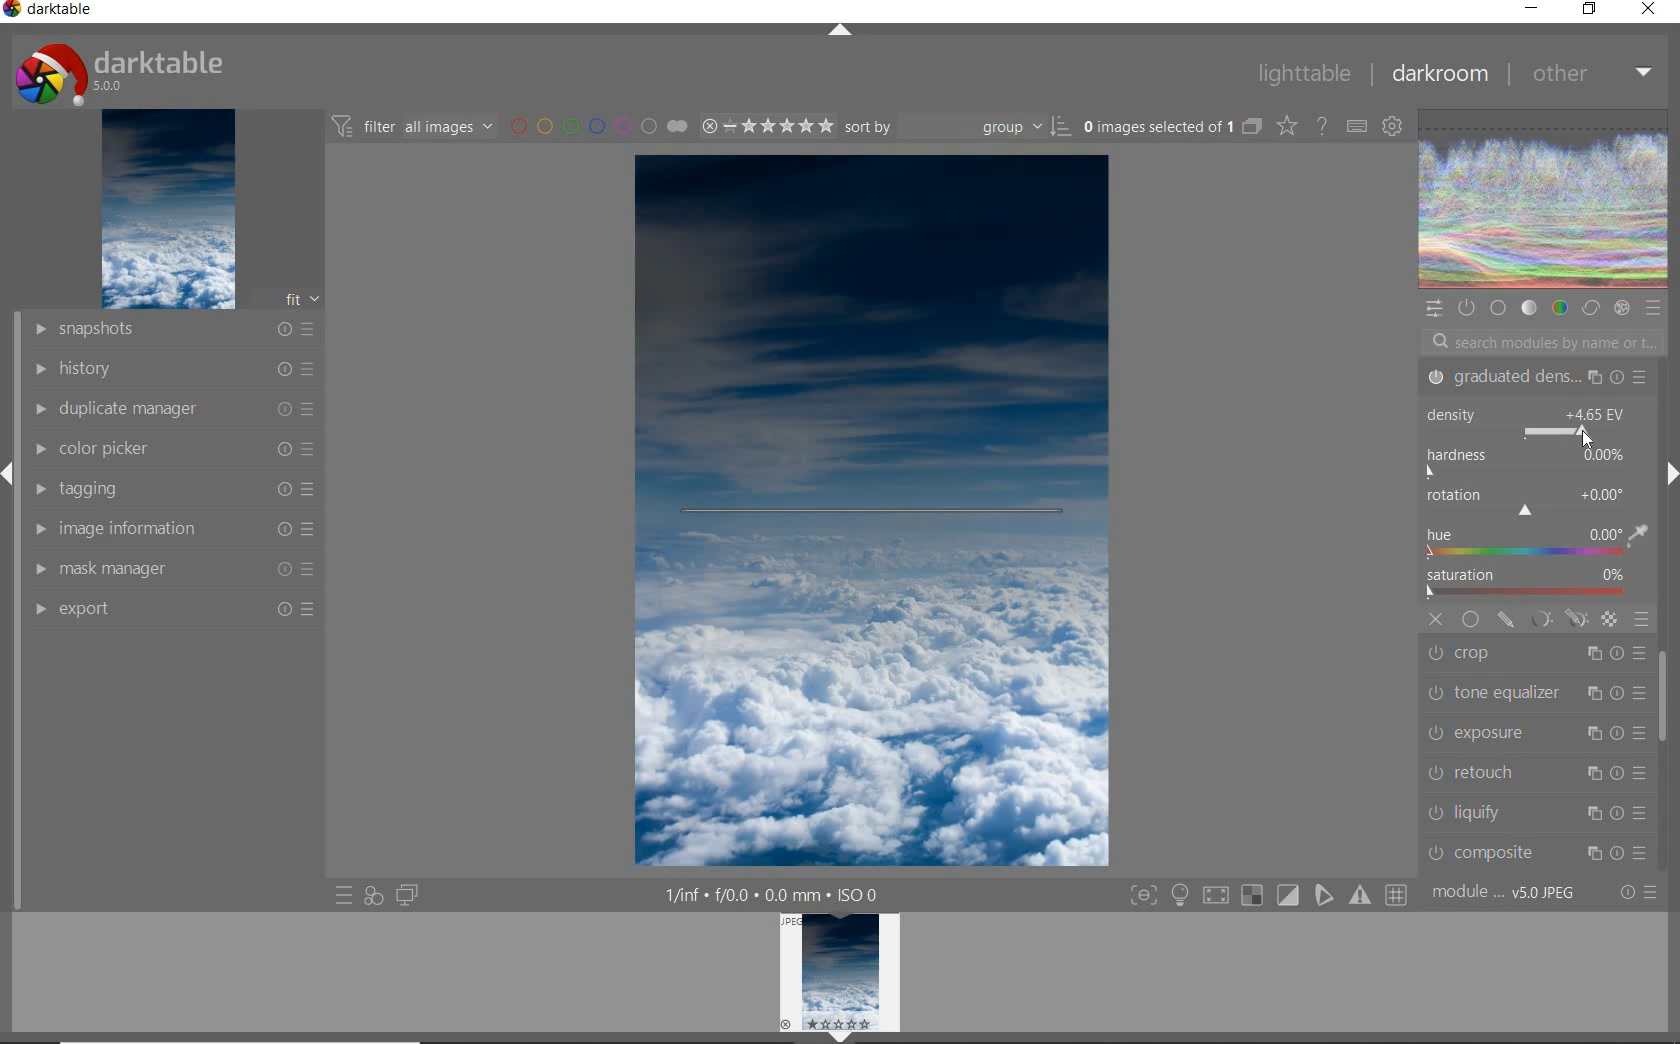 This screenshot has width=1680, height=1044. Describe the element at coordinates (1589, 76) in the screenshot. I see `OTHER` at that location.